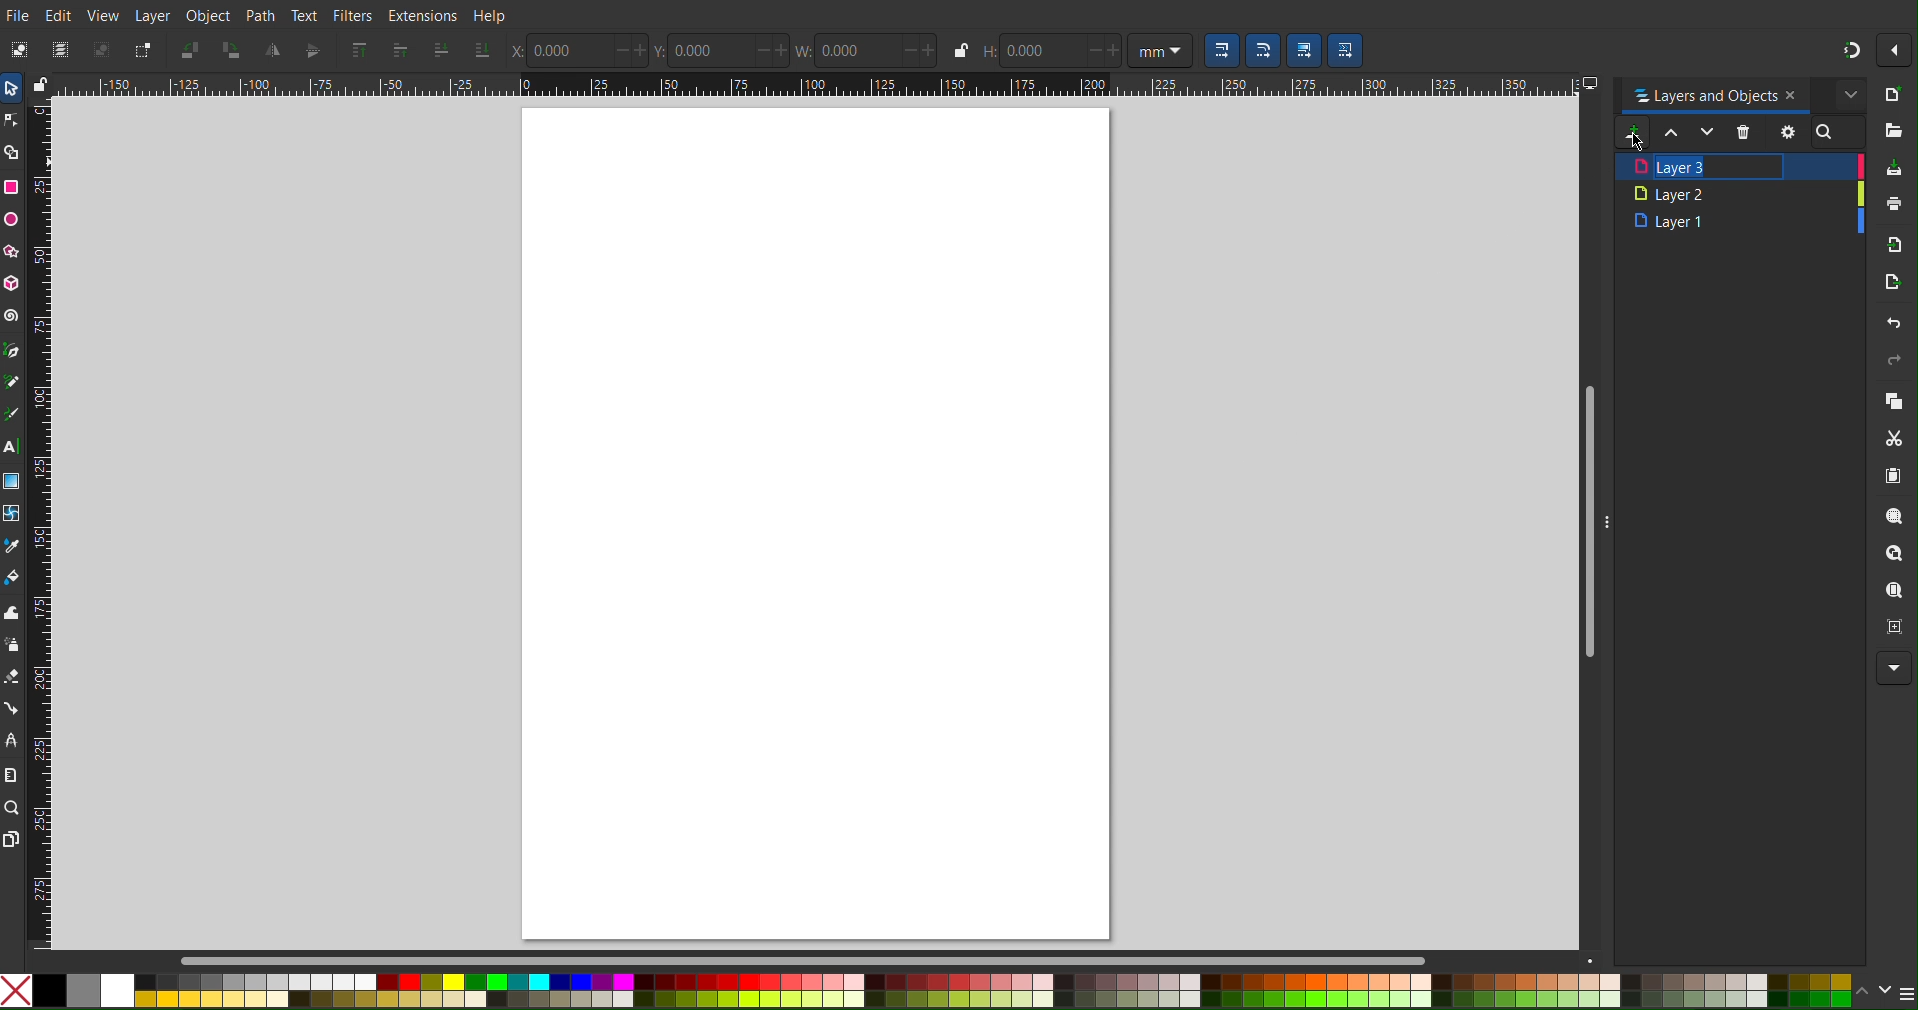  What do you see at coordinates (1893, 98) in the screenshot?
I see `New` at bounding box center [1893, 98].